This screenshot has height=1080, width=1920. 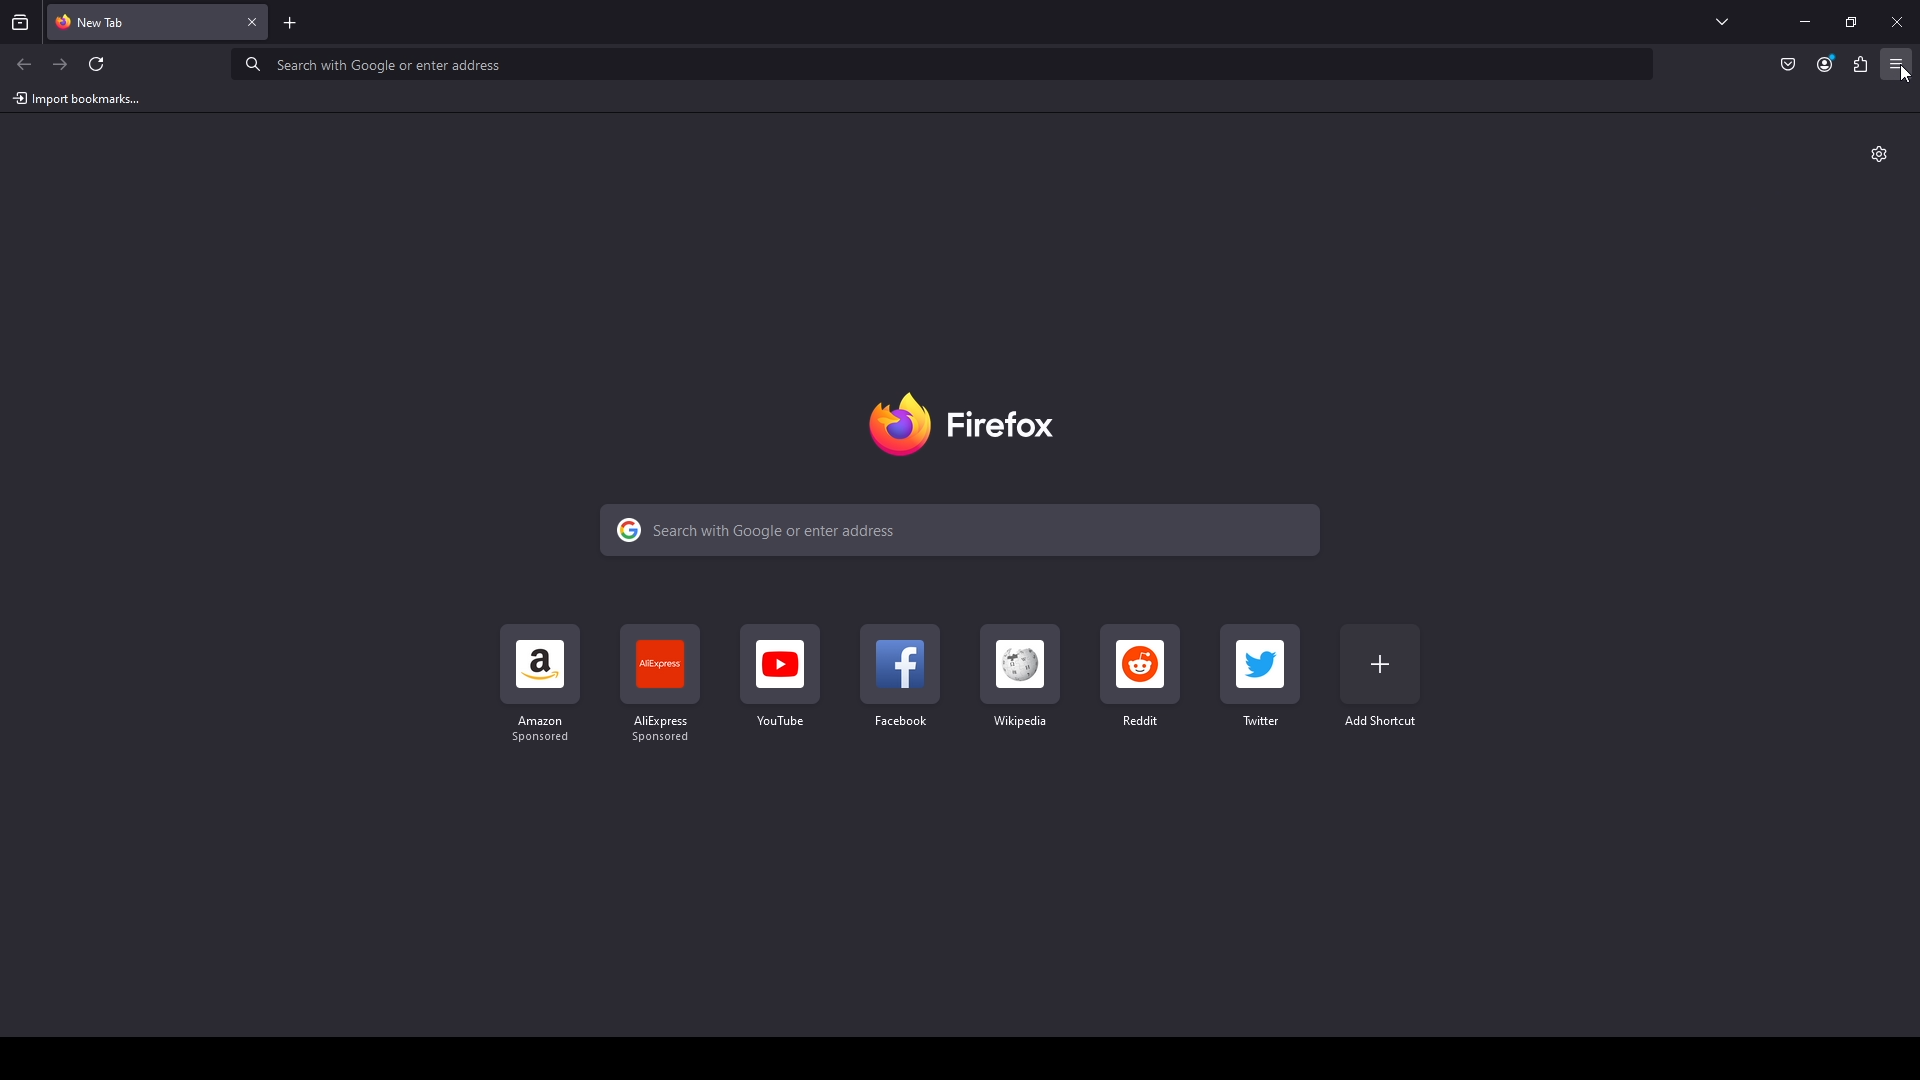 What do you see at coordinates (1723, 22) in the screenshot?
I see `List all tabs` at bounding box center [1723, 22].